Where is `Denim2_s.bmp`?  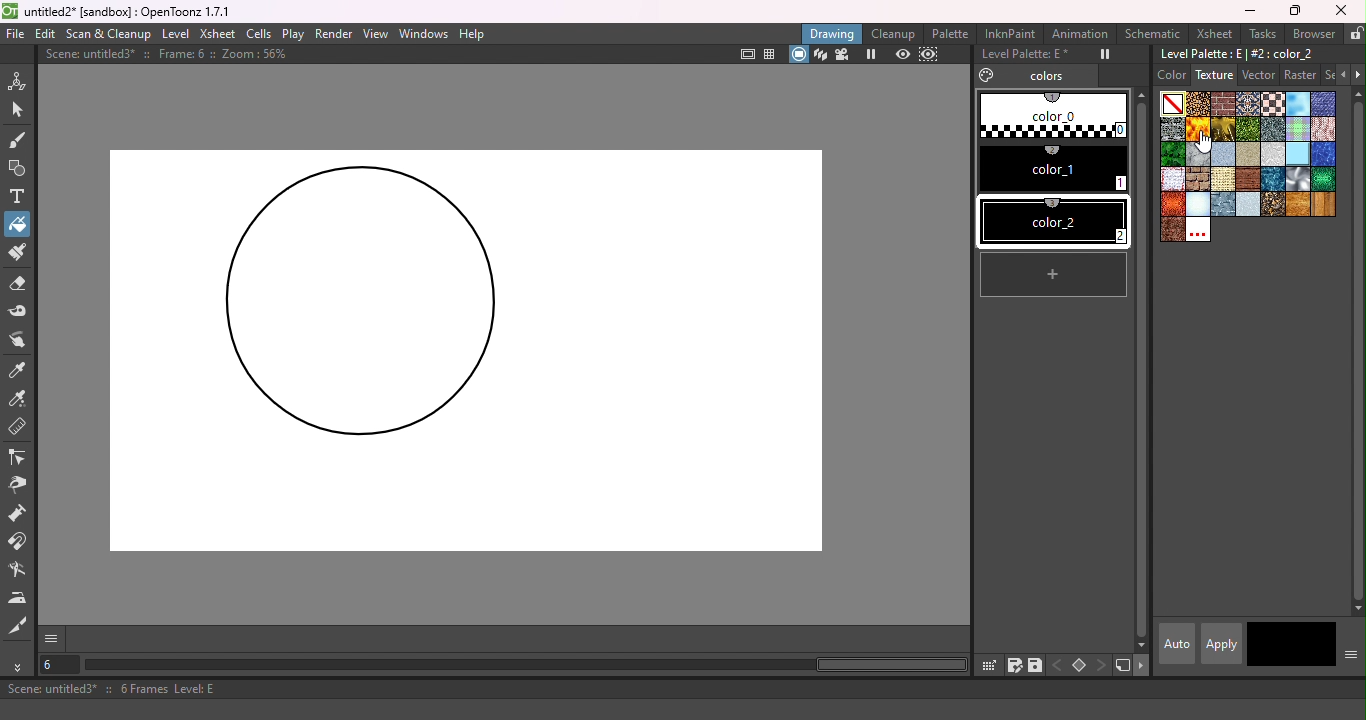 Denim2_s.bmp is located at coordinates (1324, 102).